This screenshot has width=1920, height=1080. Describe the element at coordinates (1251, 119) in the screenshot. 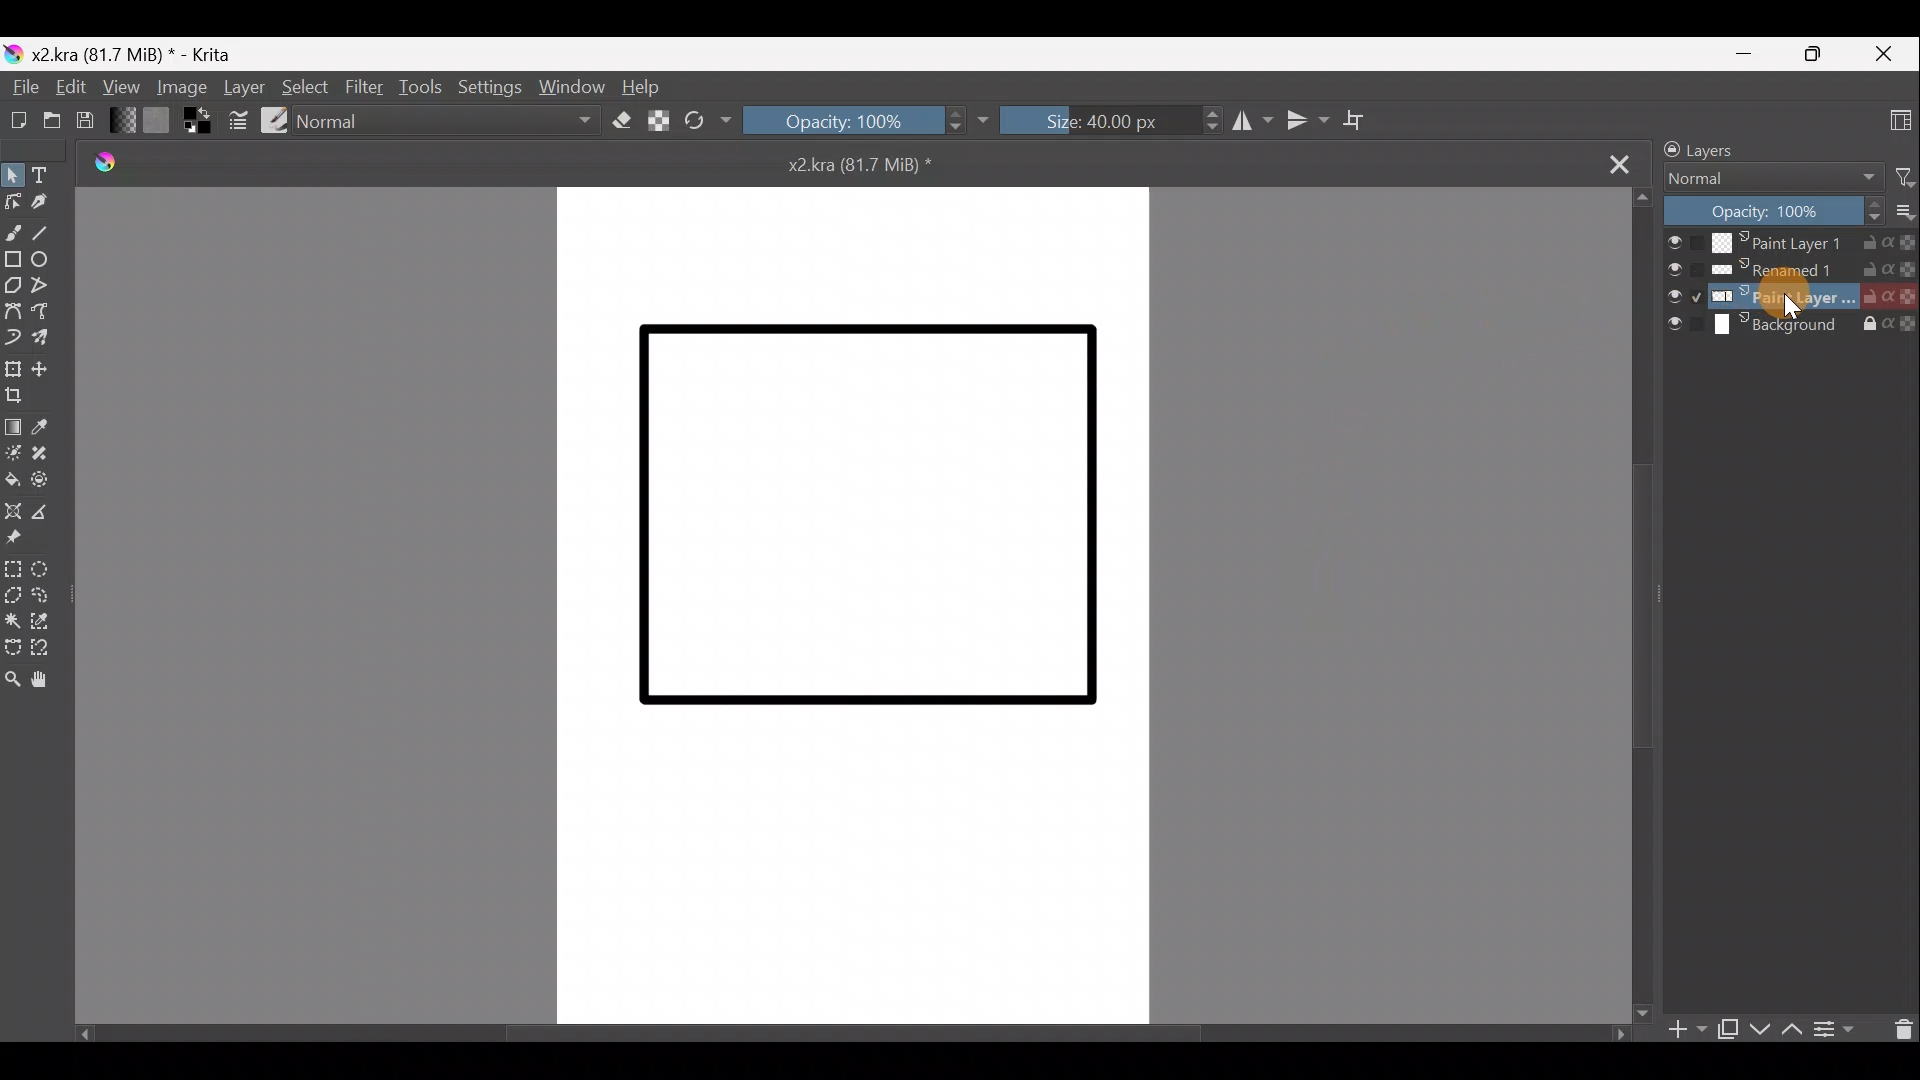

I see `Horizontal mirror tool` at that location.